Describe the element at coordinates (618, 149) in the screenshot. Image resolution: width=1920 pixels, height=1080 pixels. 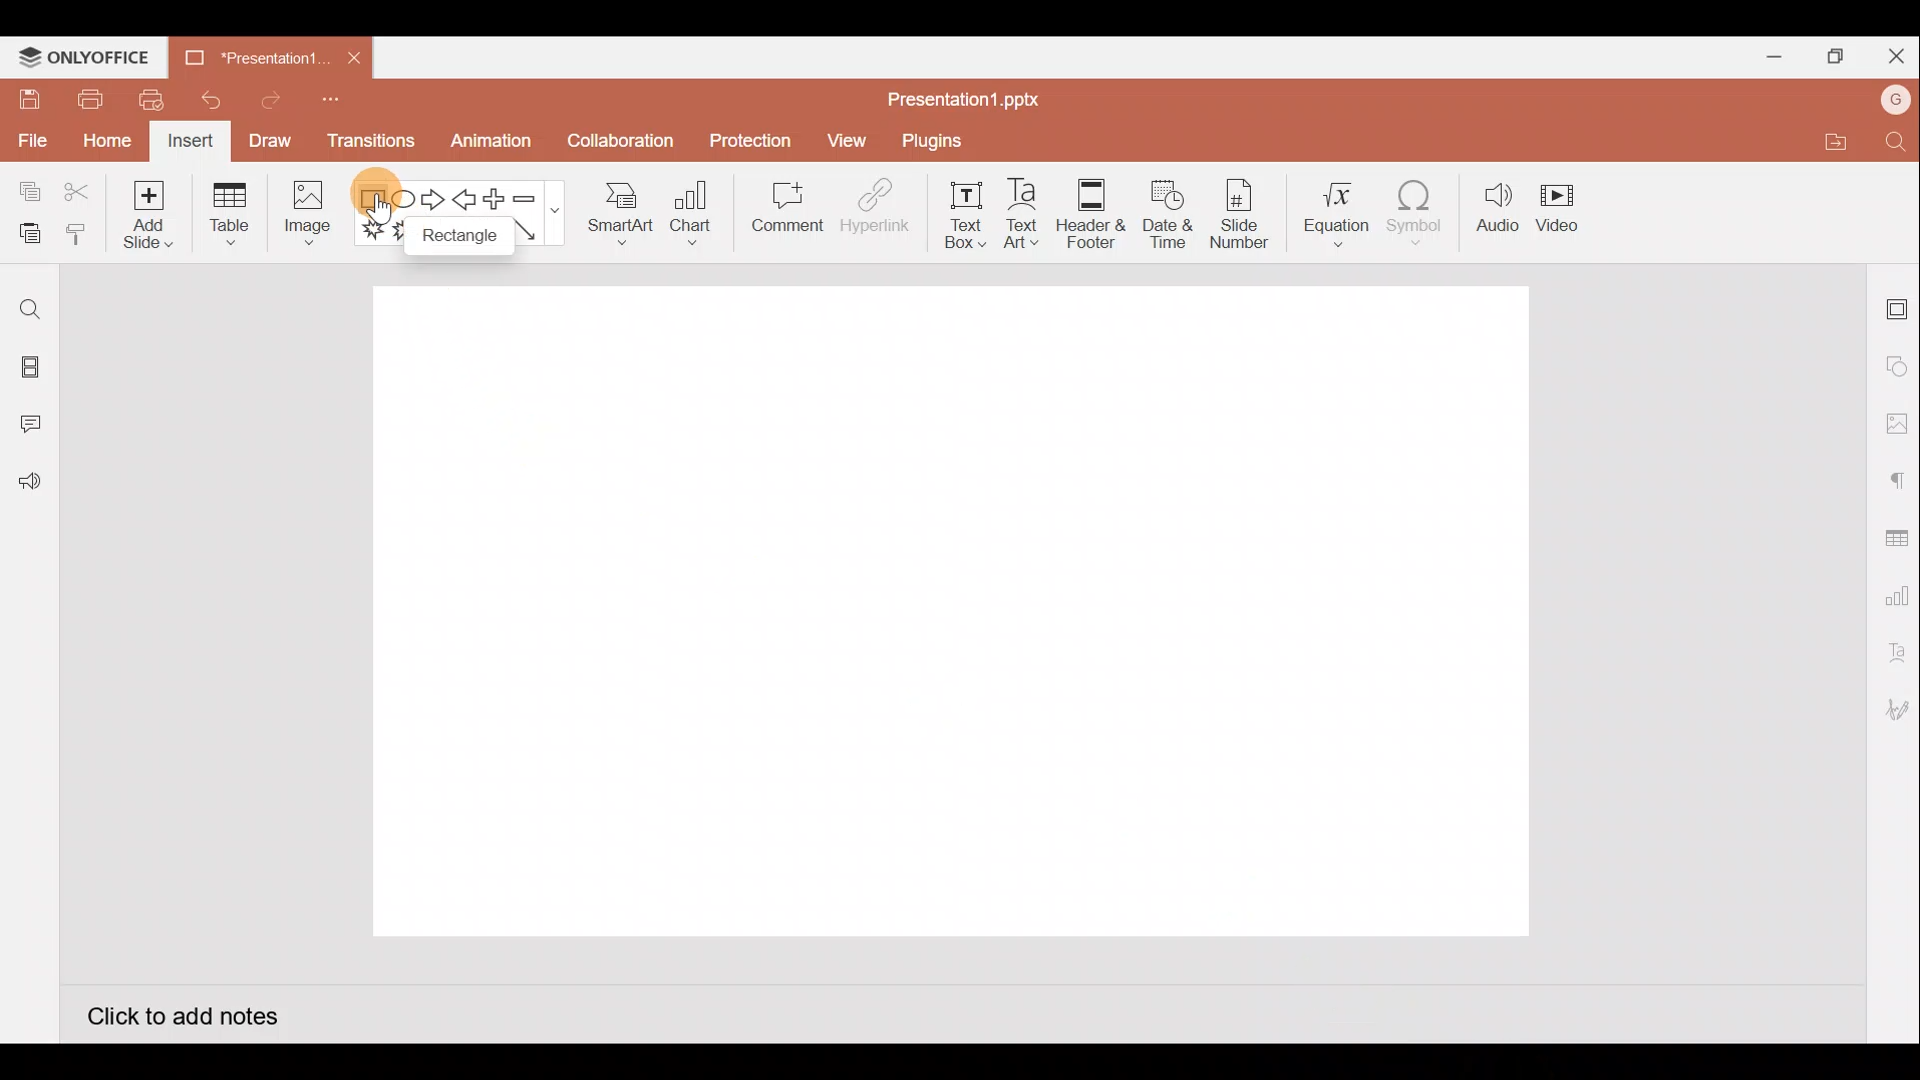
I see `Collaboration` at that location.